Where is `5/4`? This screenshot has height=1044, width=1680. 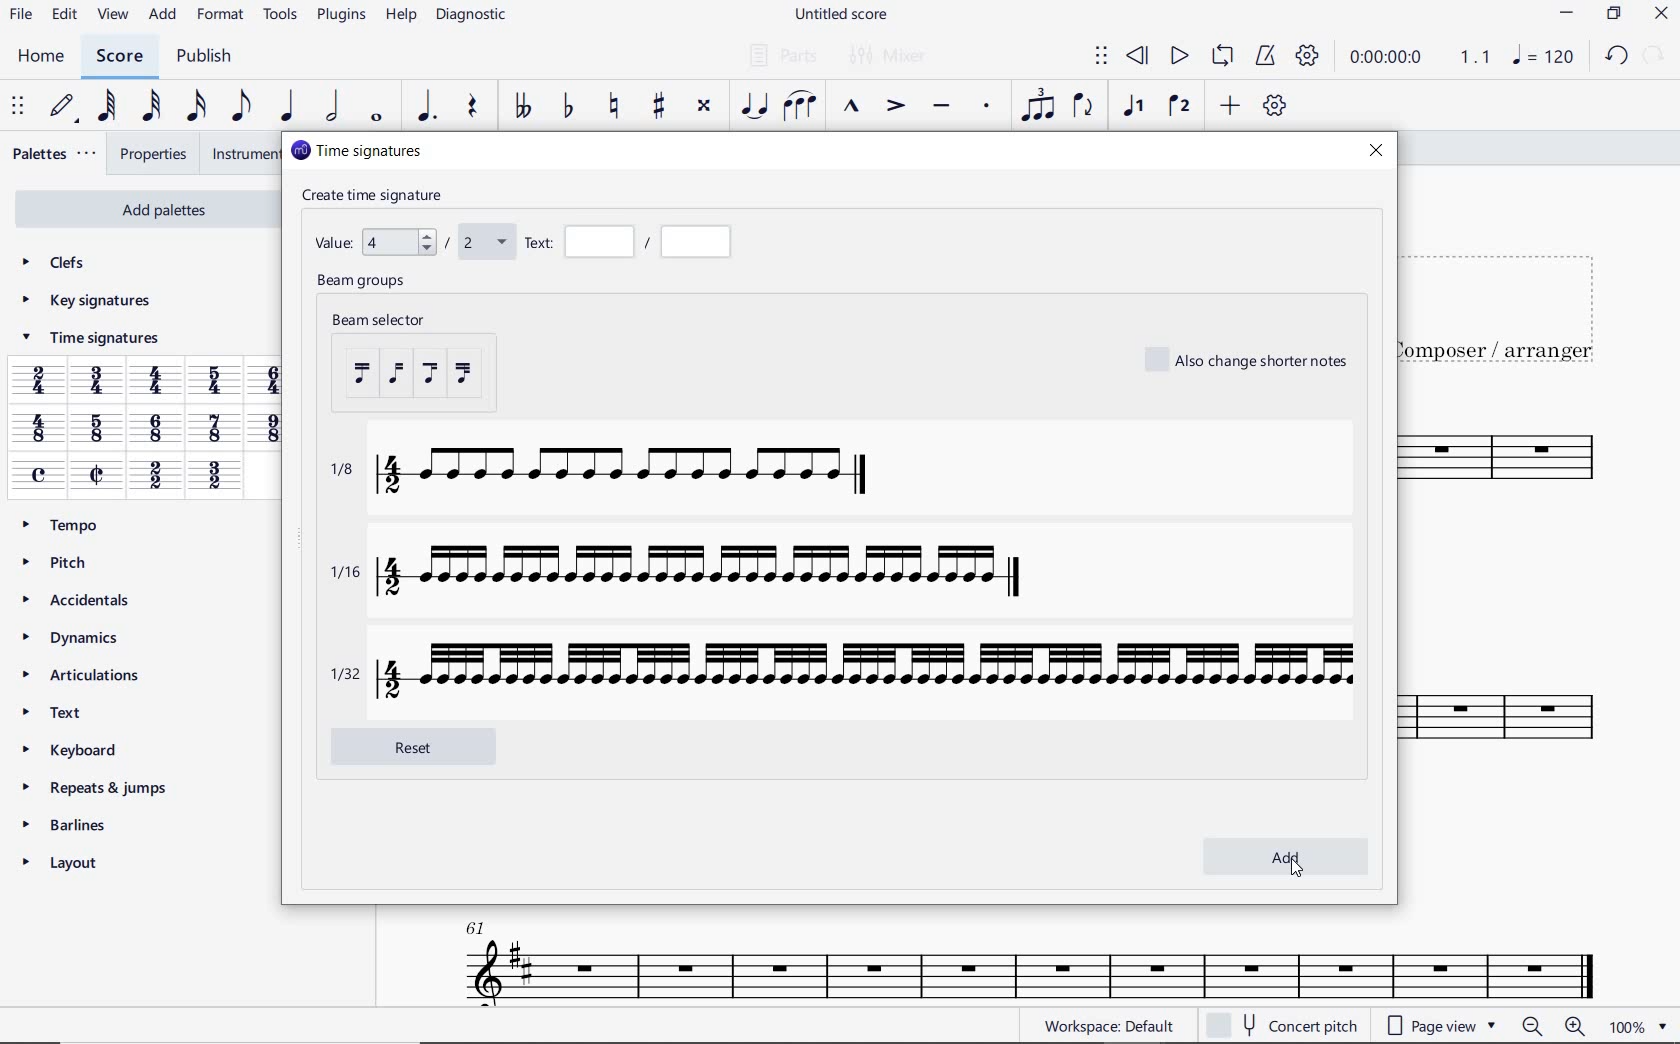 5/4 is located at coordinates (219, 380).